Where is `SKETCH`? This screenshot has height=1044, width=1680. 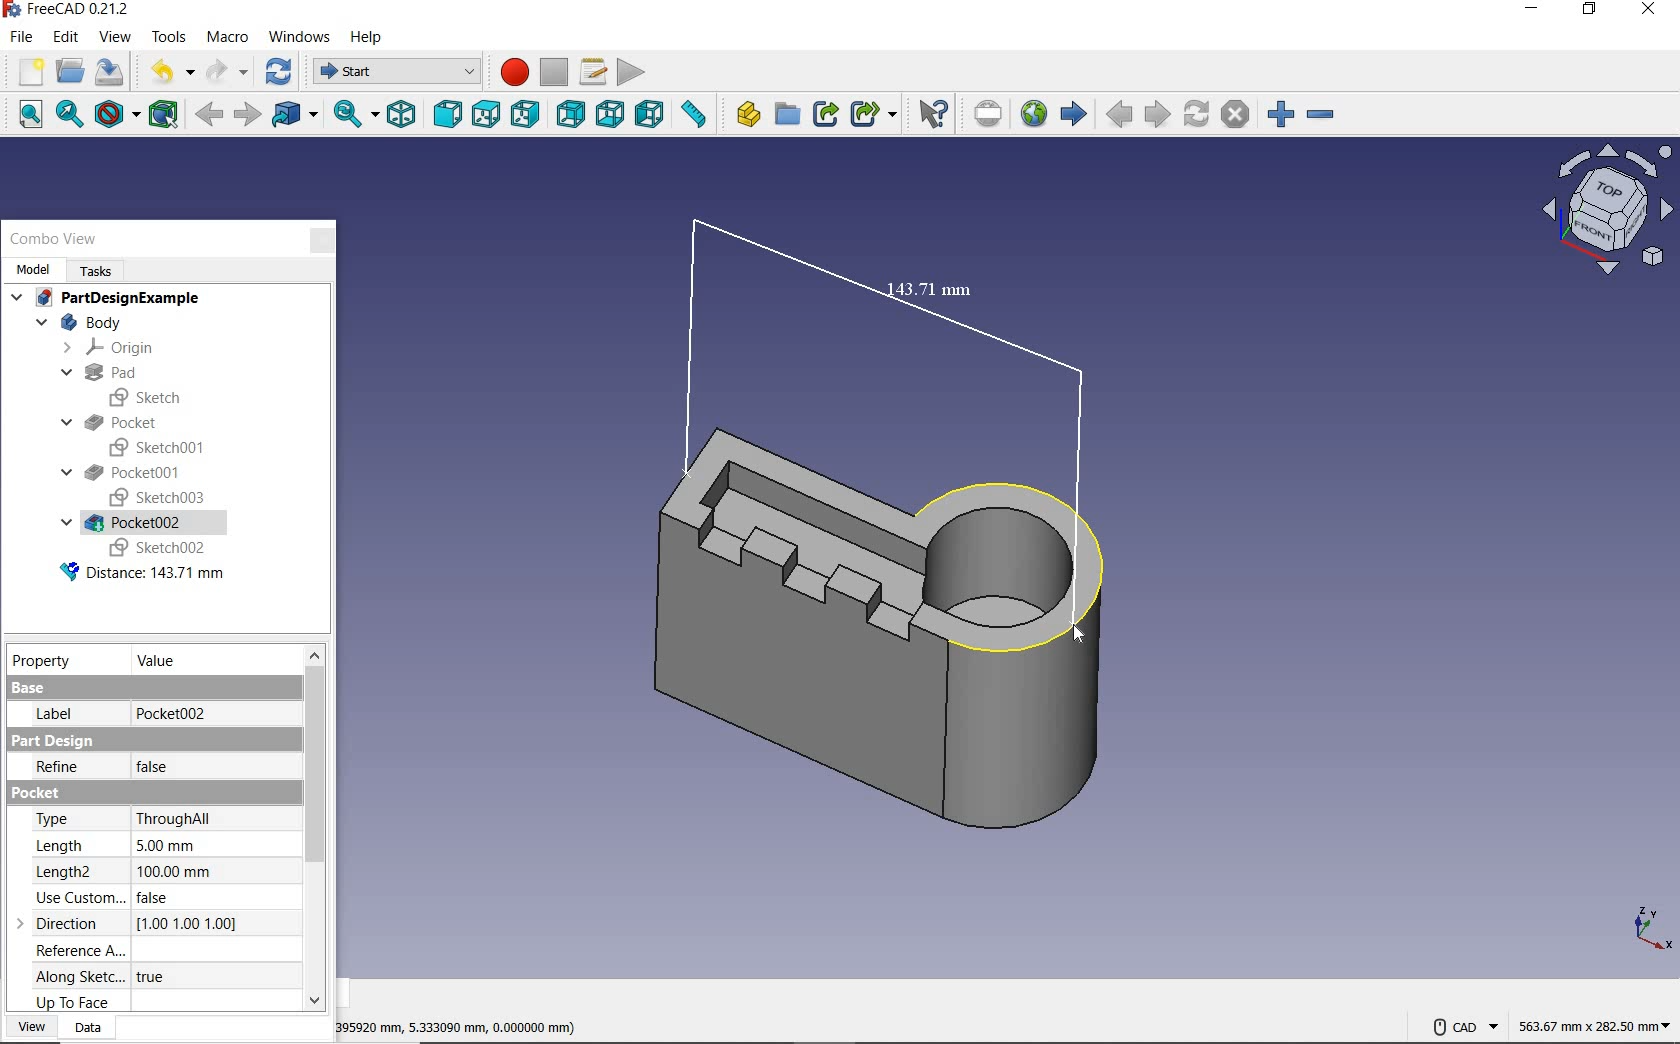
SKETCH is located at coordinates (149, 397).